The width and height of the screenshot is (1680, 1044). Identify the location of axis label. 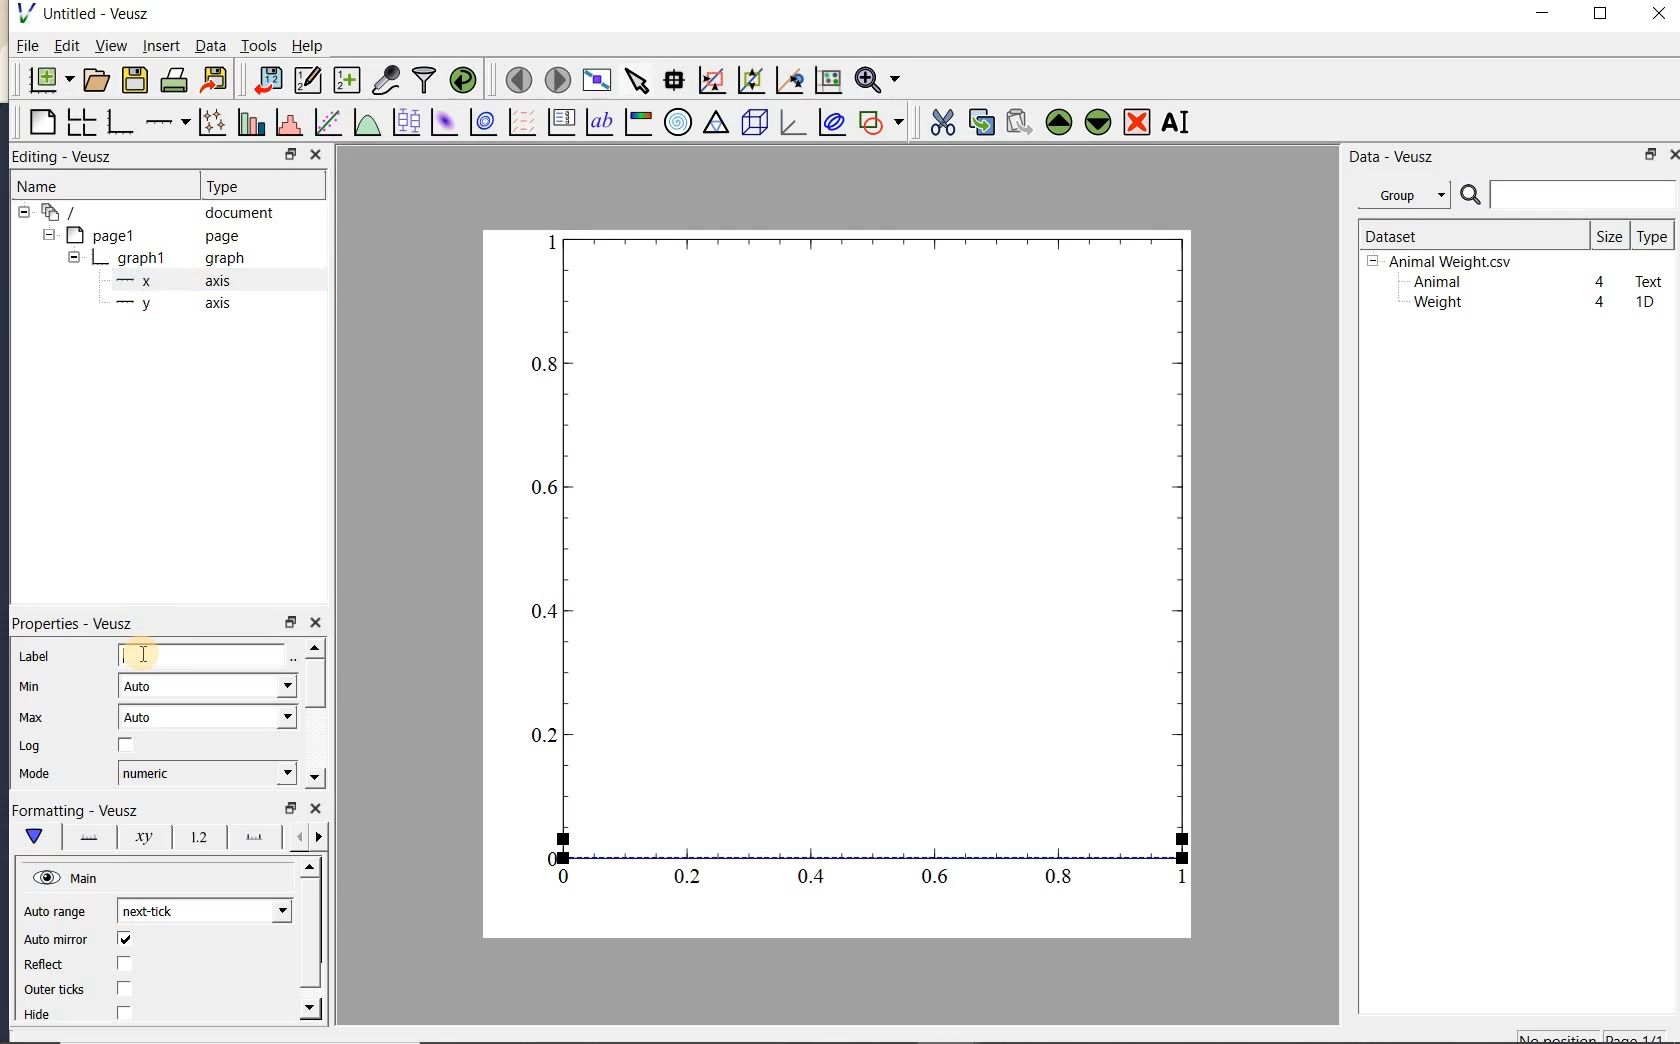
(139, 837).